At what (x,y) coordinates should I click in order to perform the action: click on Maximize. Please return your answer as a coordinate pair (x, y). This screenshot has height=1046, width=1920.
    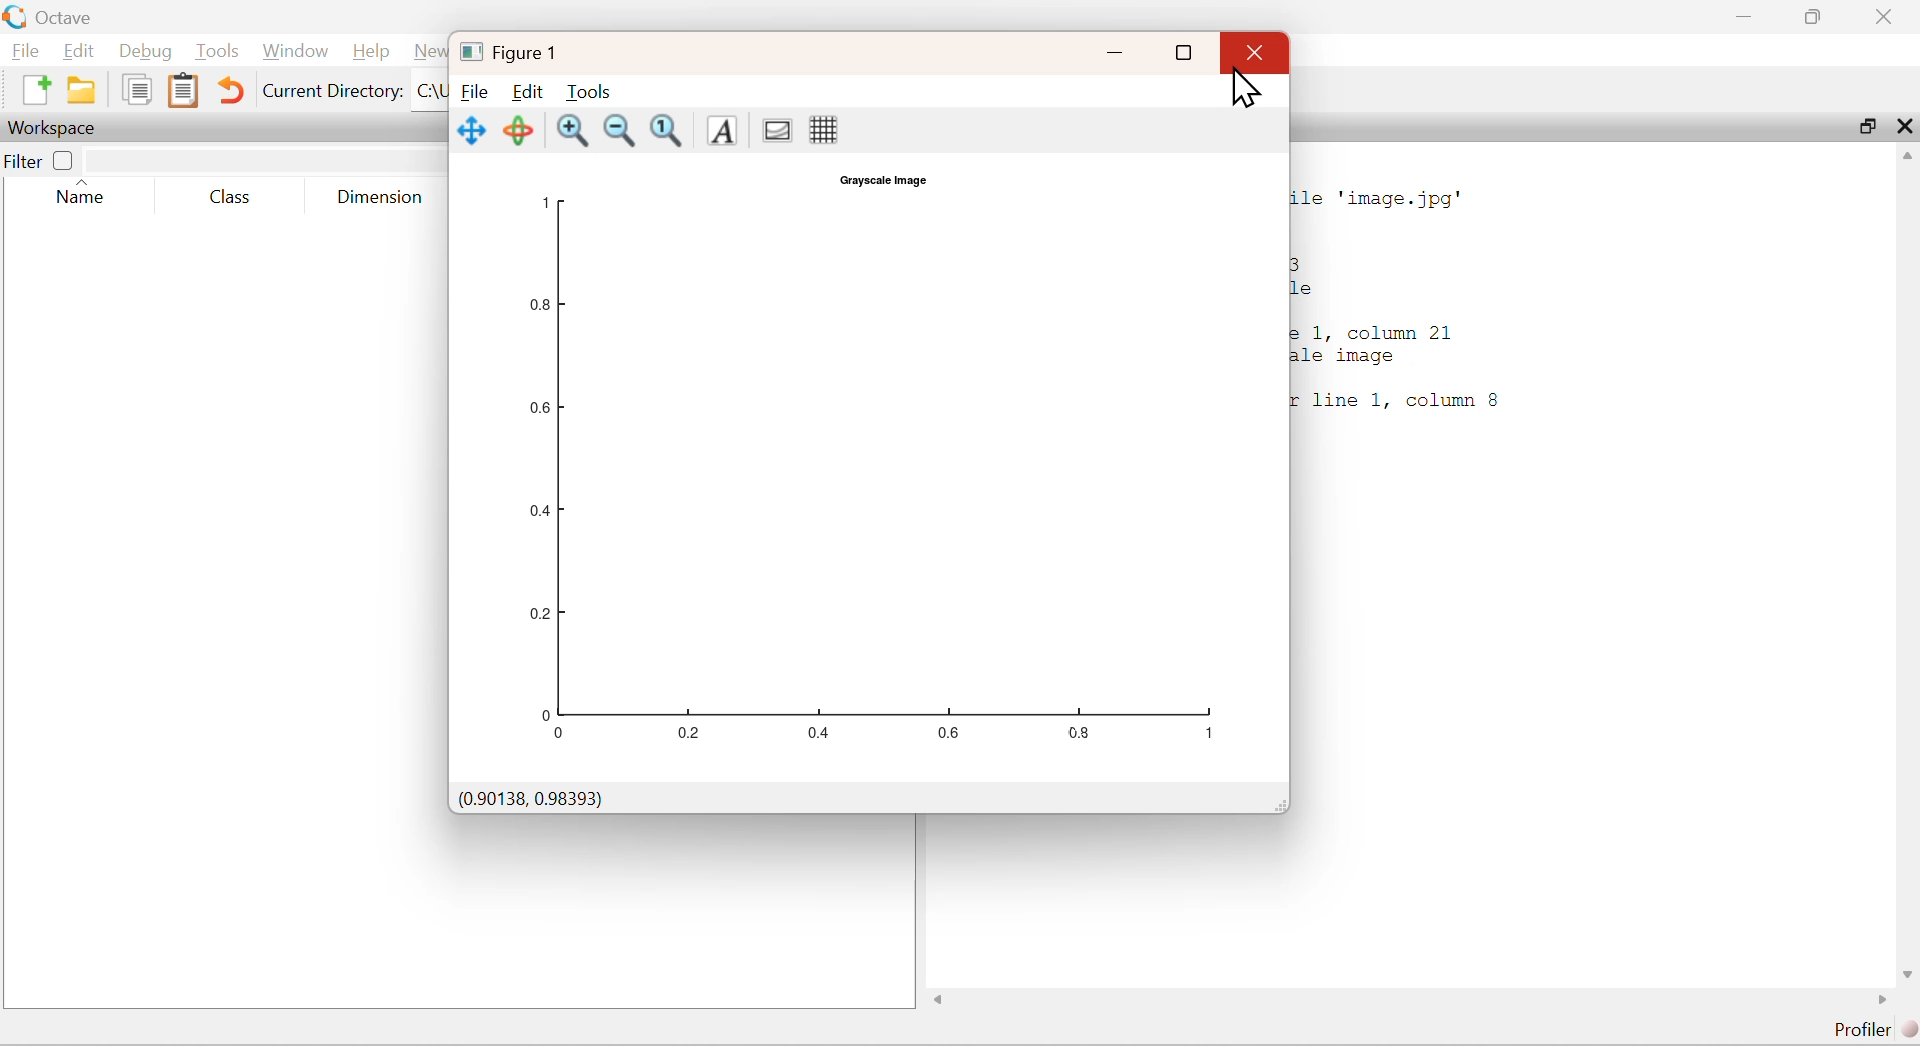
    Looking at the image, I should click on (1184, 54).